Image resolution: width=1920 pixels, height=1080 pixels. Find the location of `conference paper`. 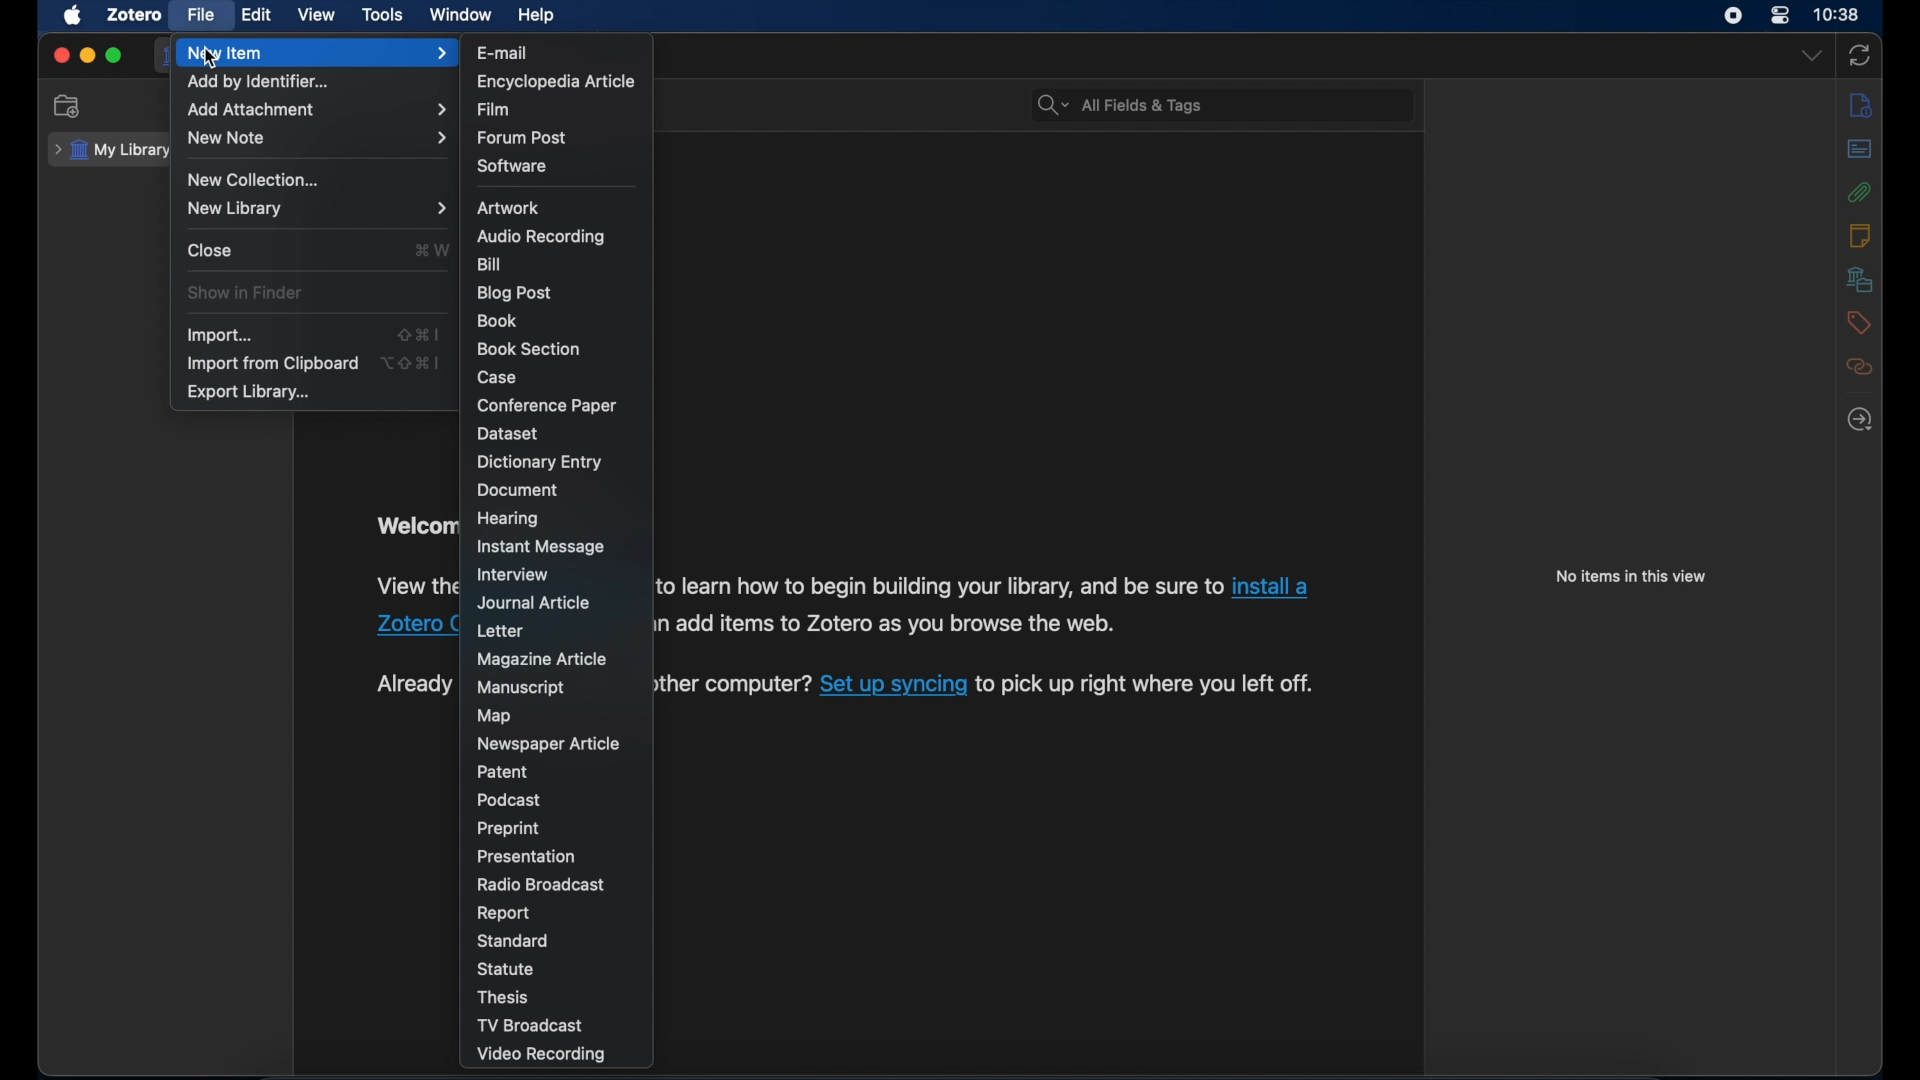

conference paper is located at coordinates (550, 405).